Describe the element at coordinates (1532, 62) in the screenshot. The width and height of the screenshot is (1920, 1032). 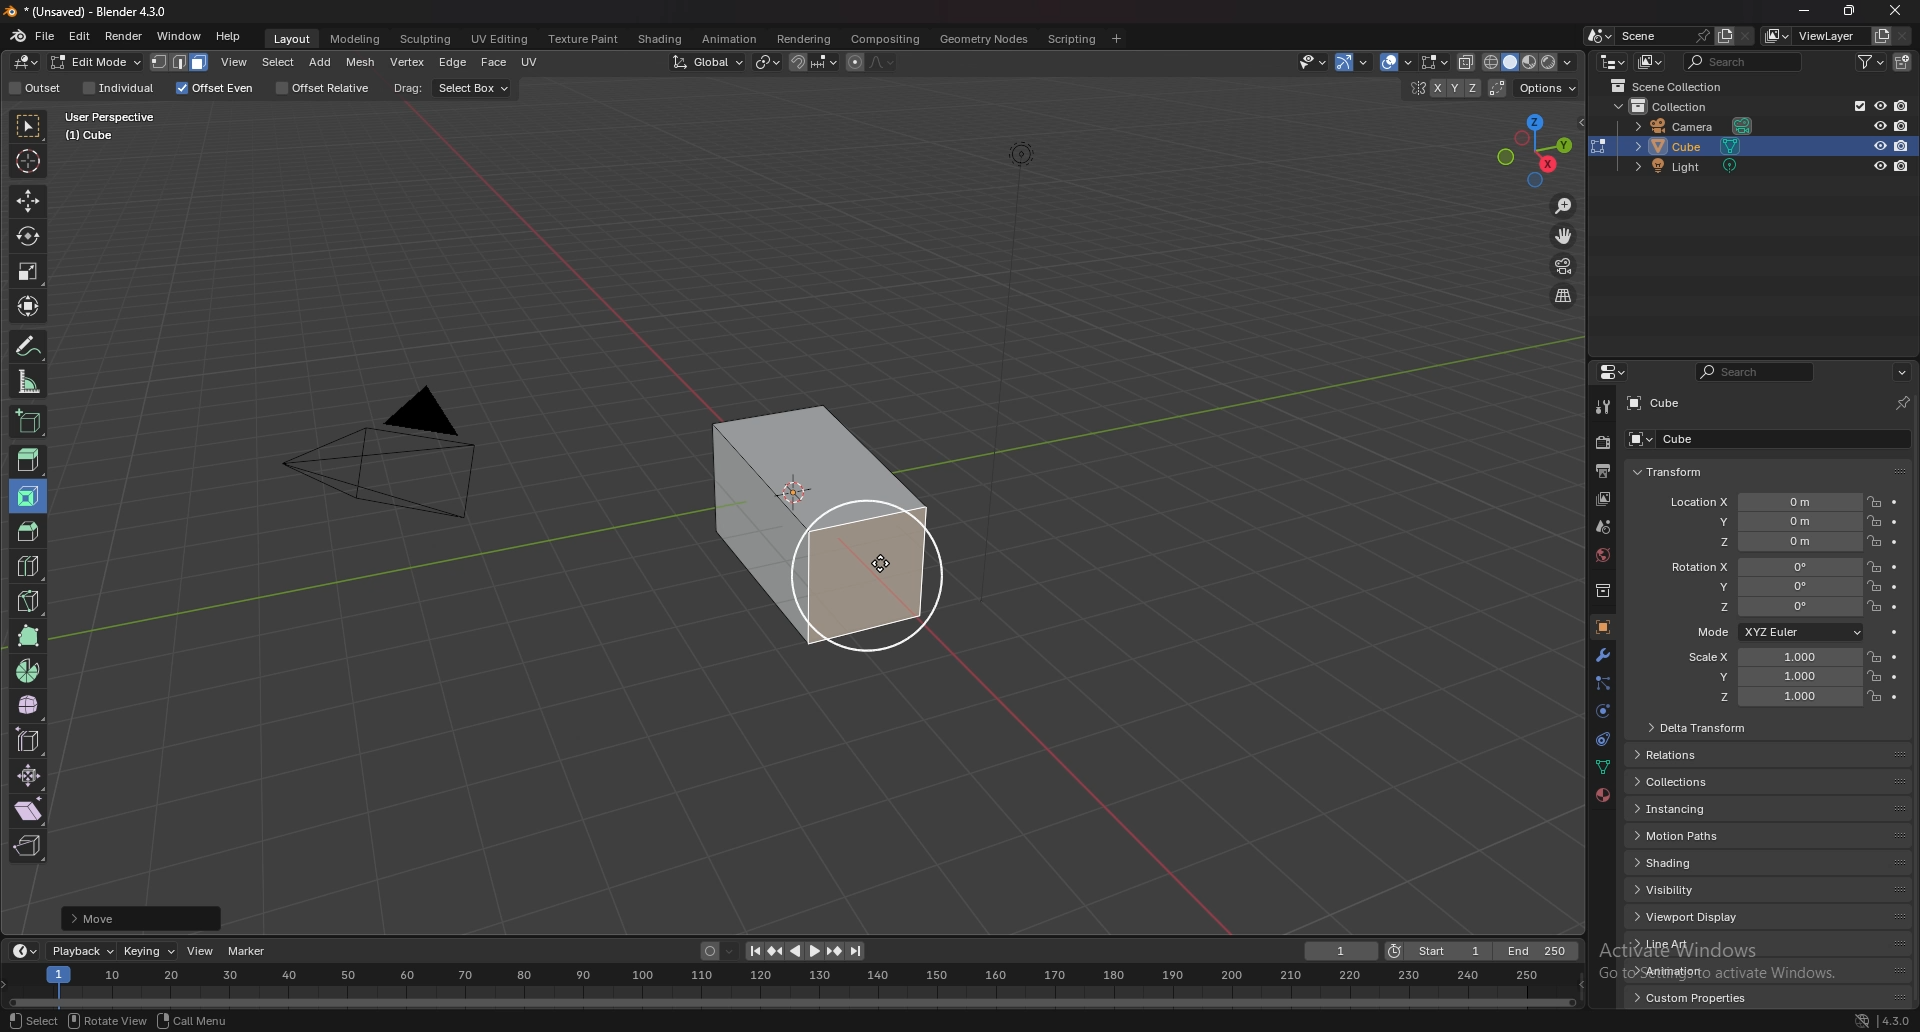
I see `viewport shading` at that location.